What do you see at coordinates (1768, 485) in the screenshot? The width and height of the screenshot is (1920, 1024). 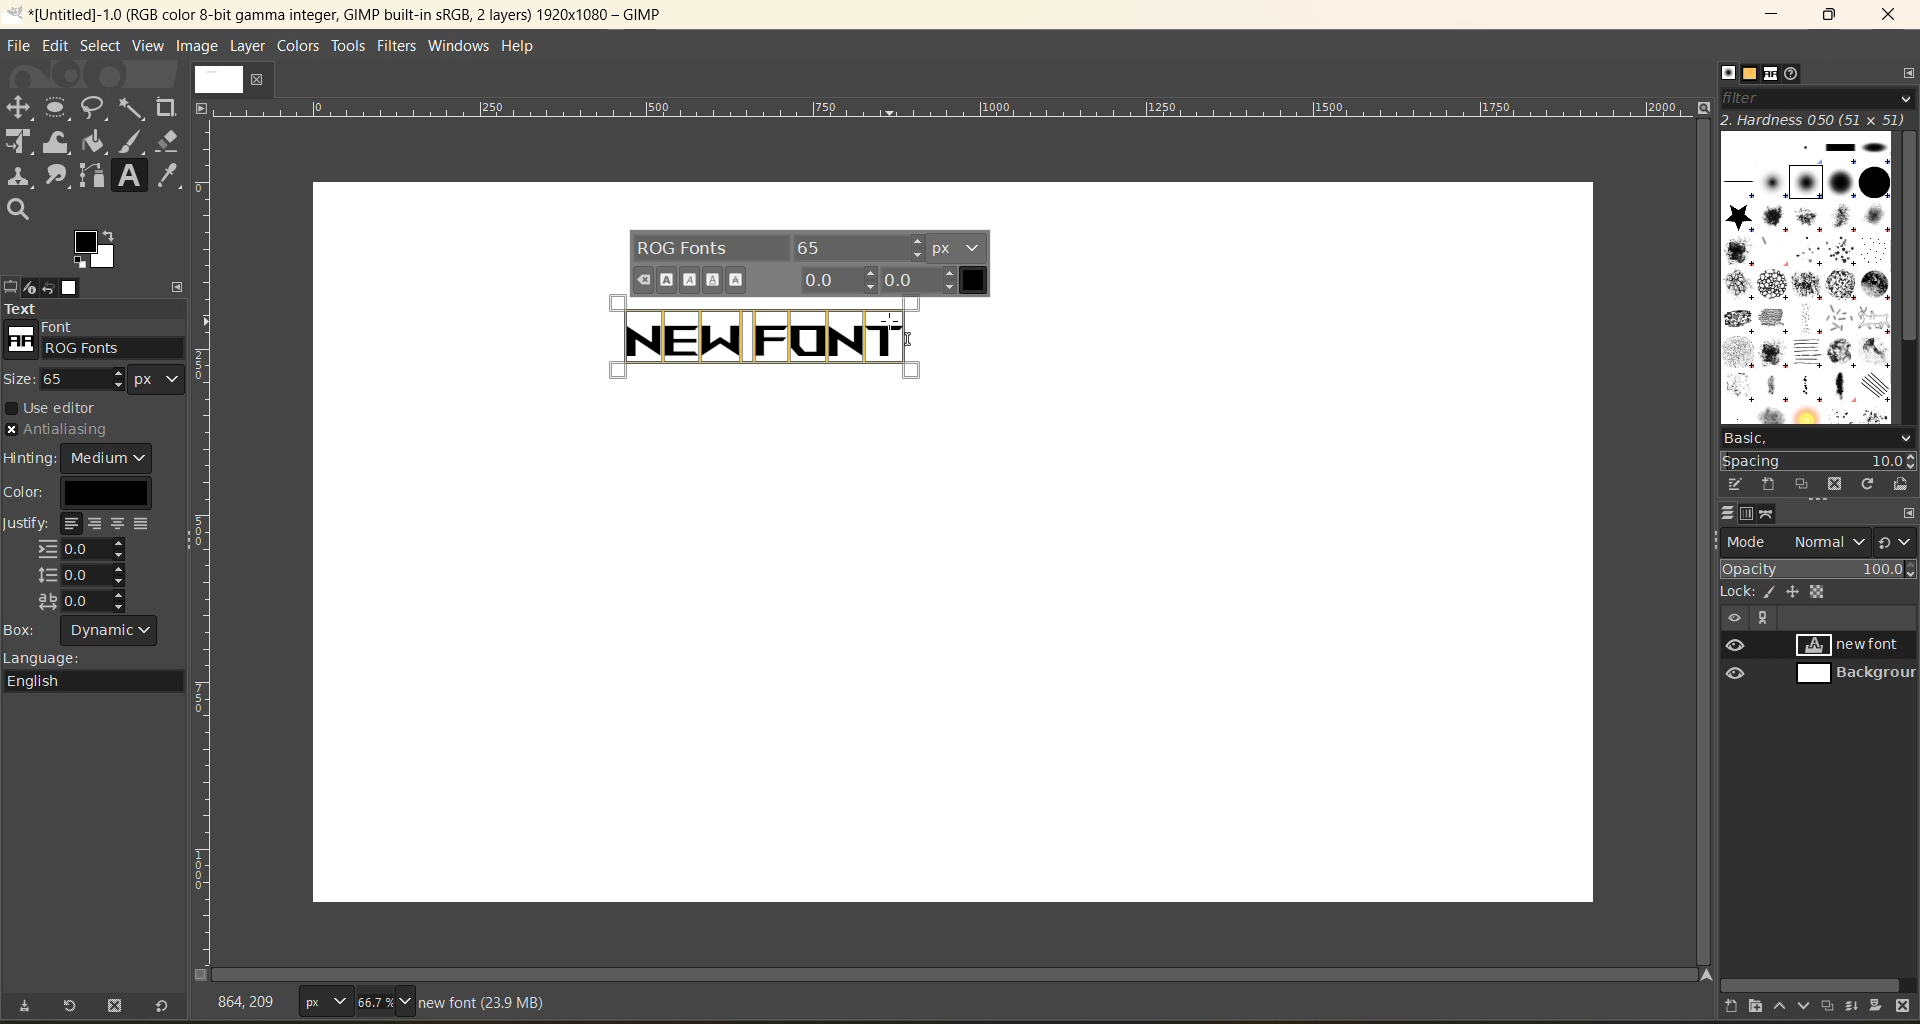 I see `create a new brush` at bounding box center [1768, 485].